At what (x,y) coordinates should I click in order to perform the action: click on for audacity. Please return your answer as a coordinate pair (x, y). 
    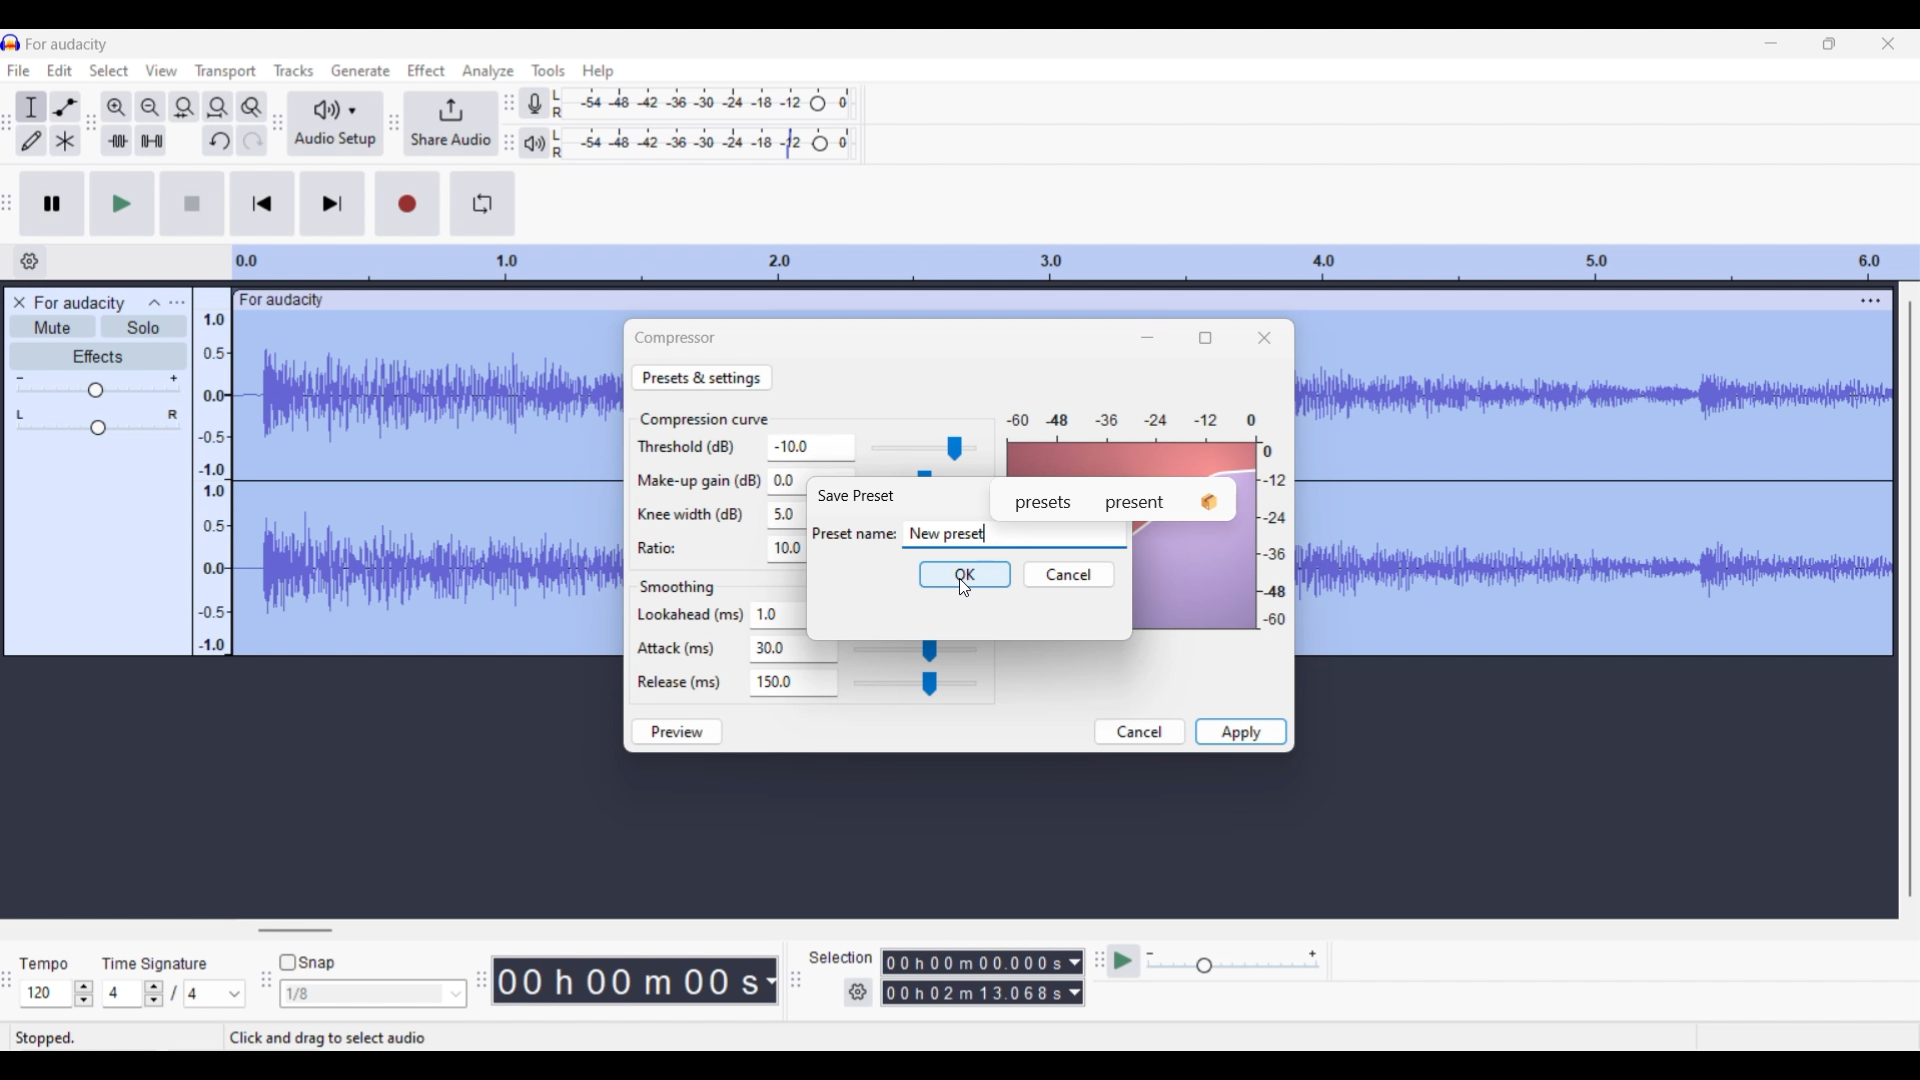
    Looking at the image, I should click on (66, 45).